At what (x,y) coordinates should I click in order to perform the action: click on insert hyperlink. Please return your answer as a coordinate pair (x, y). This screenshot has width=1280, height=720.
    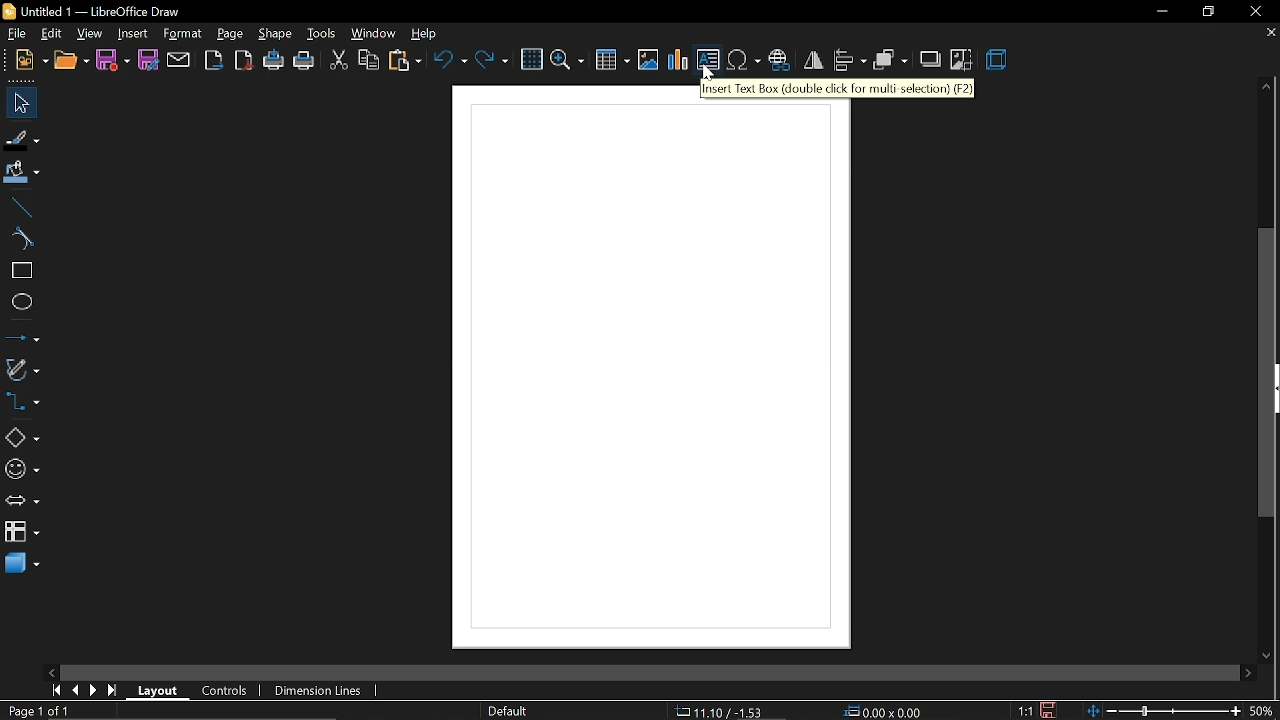
    Looking at the image, I should click on (779, 62).